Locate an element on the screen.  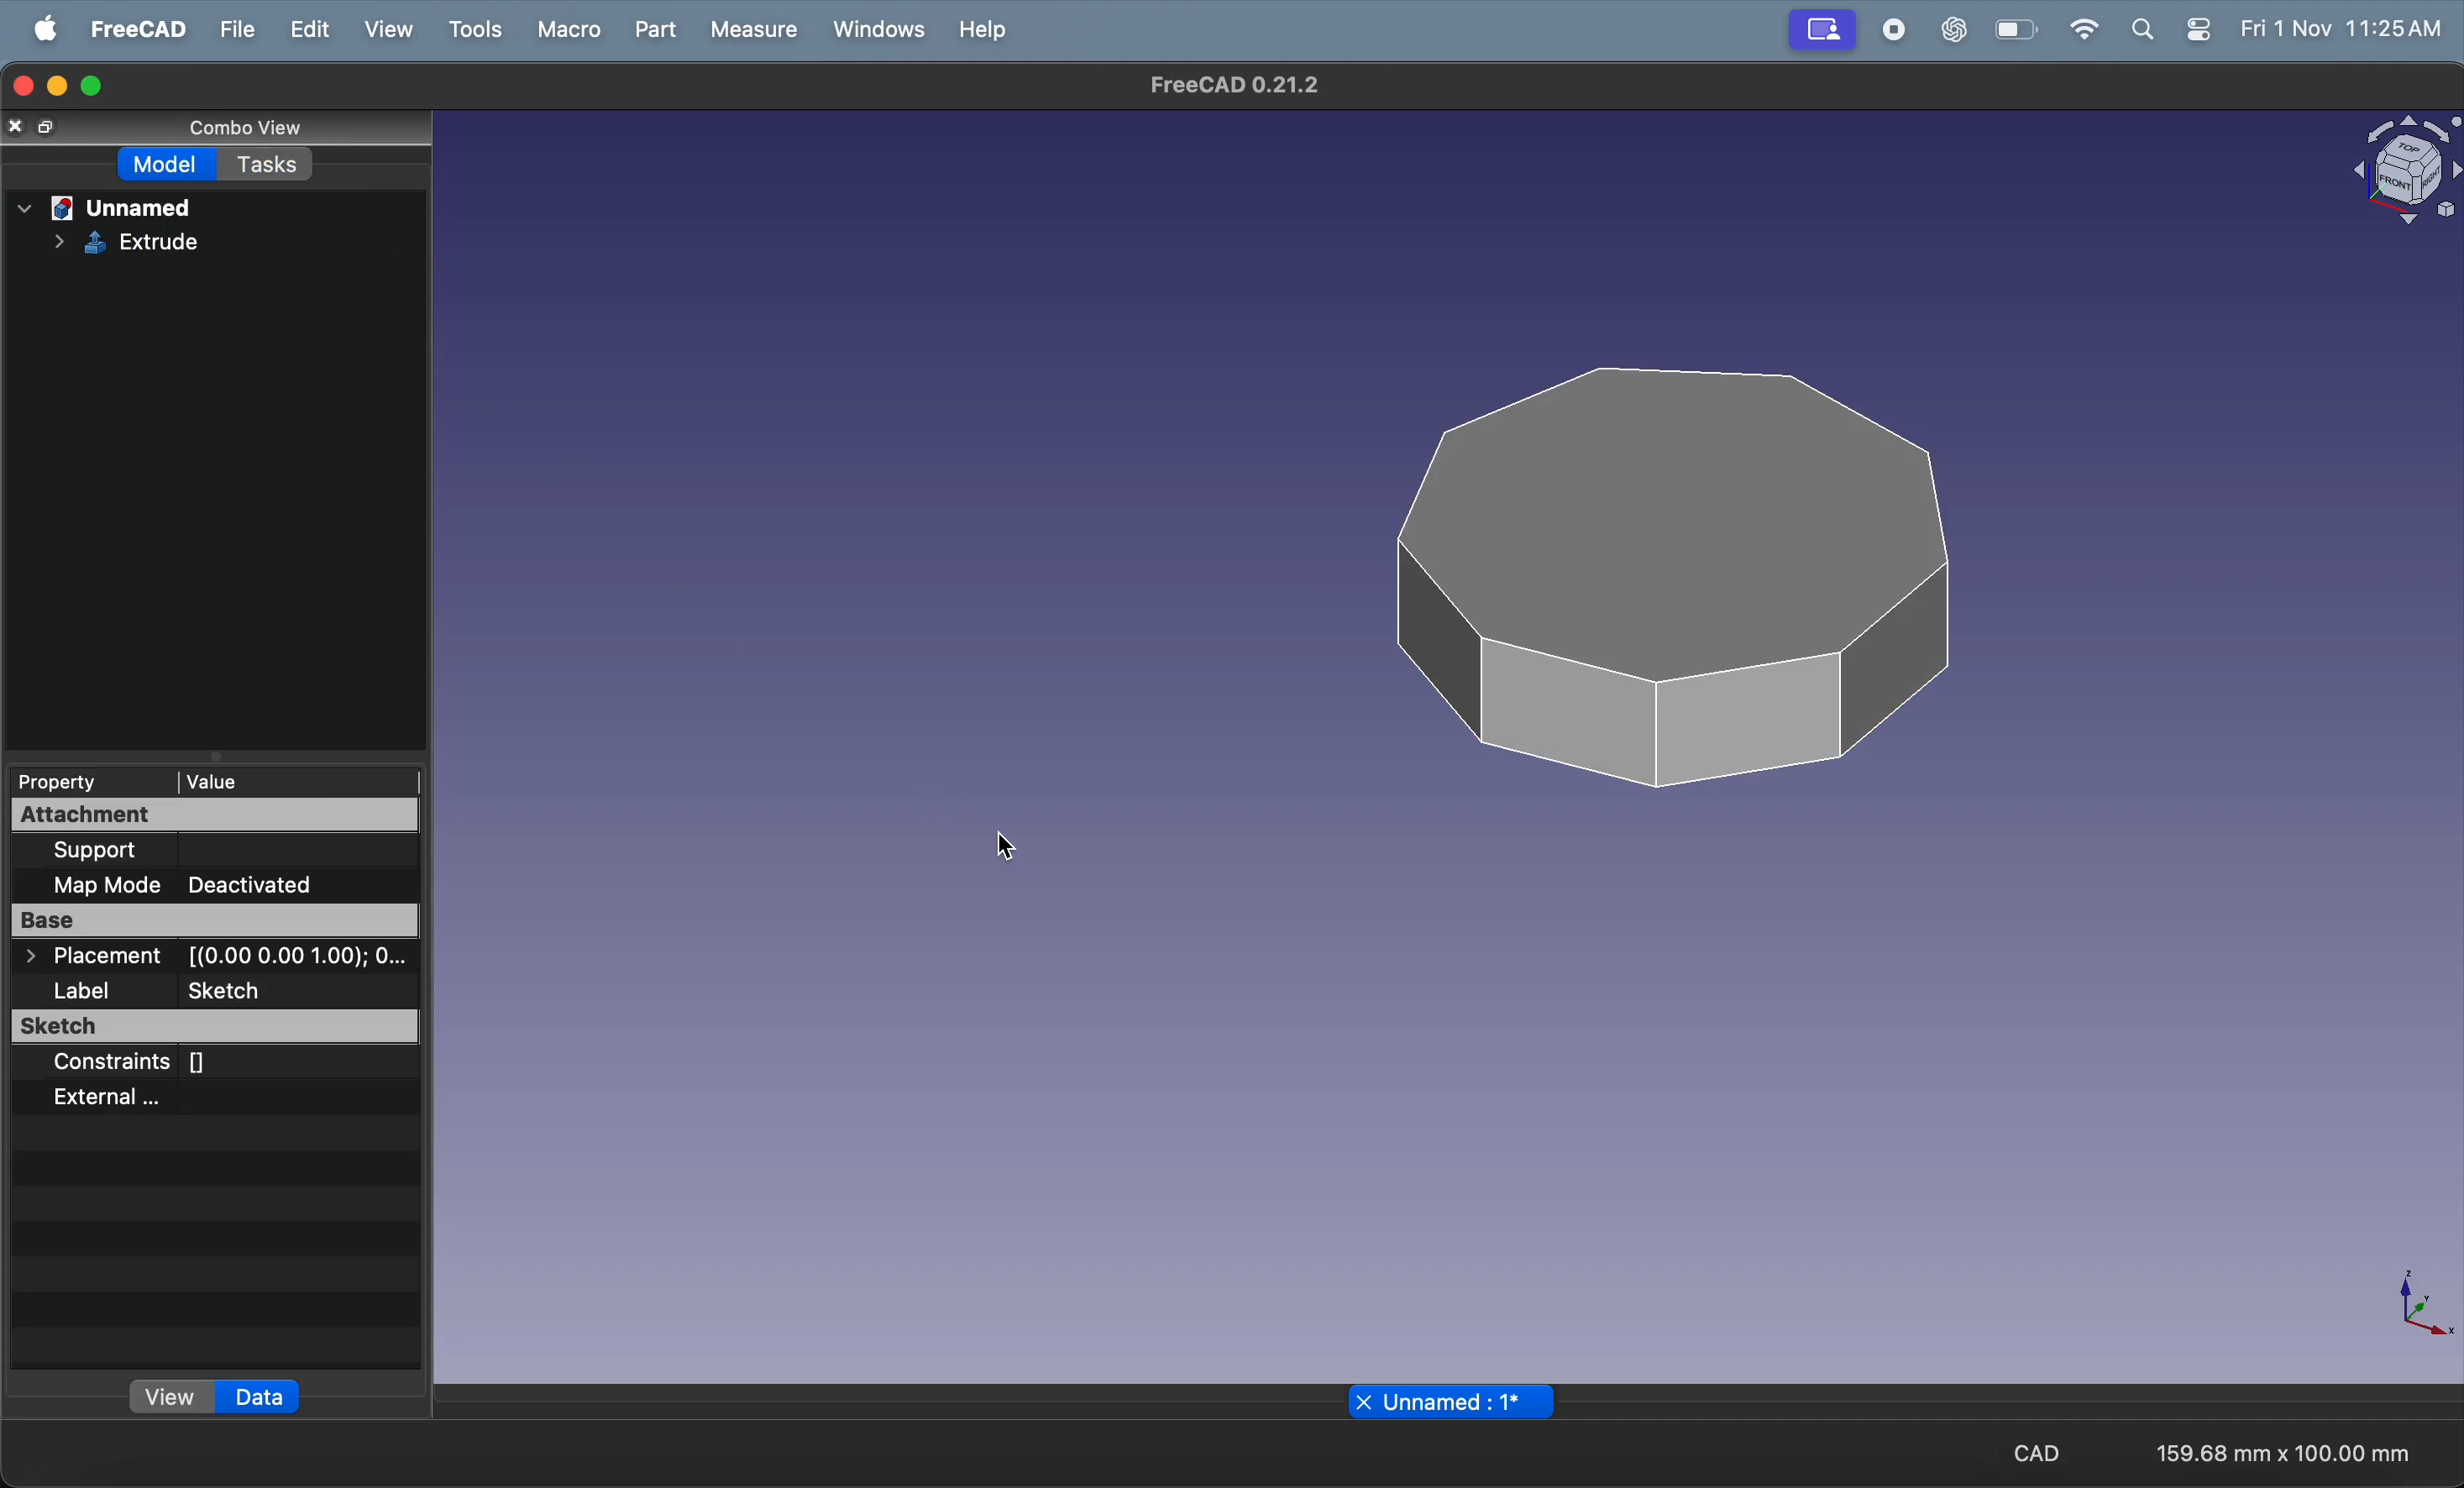
tasks is located at coordinates (267, 165).